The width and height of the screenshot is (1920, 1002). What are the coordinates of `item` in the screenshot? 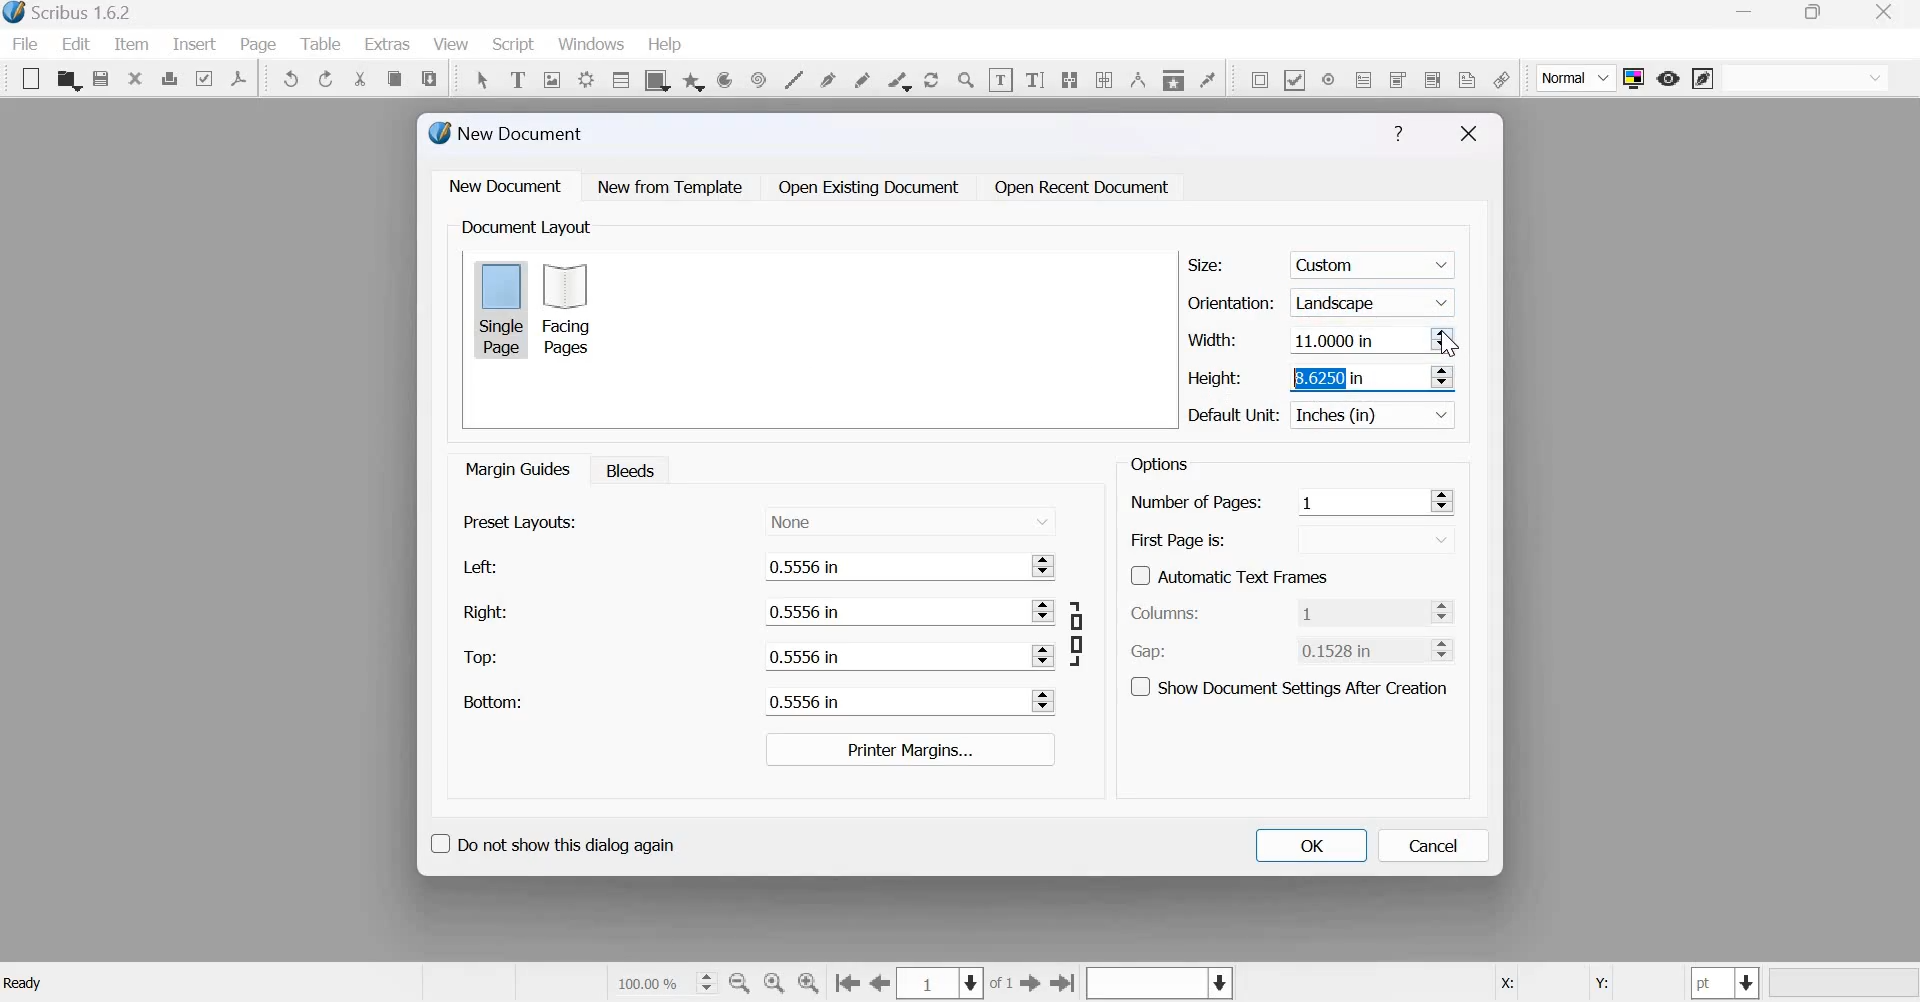 It's located at (129, 44).